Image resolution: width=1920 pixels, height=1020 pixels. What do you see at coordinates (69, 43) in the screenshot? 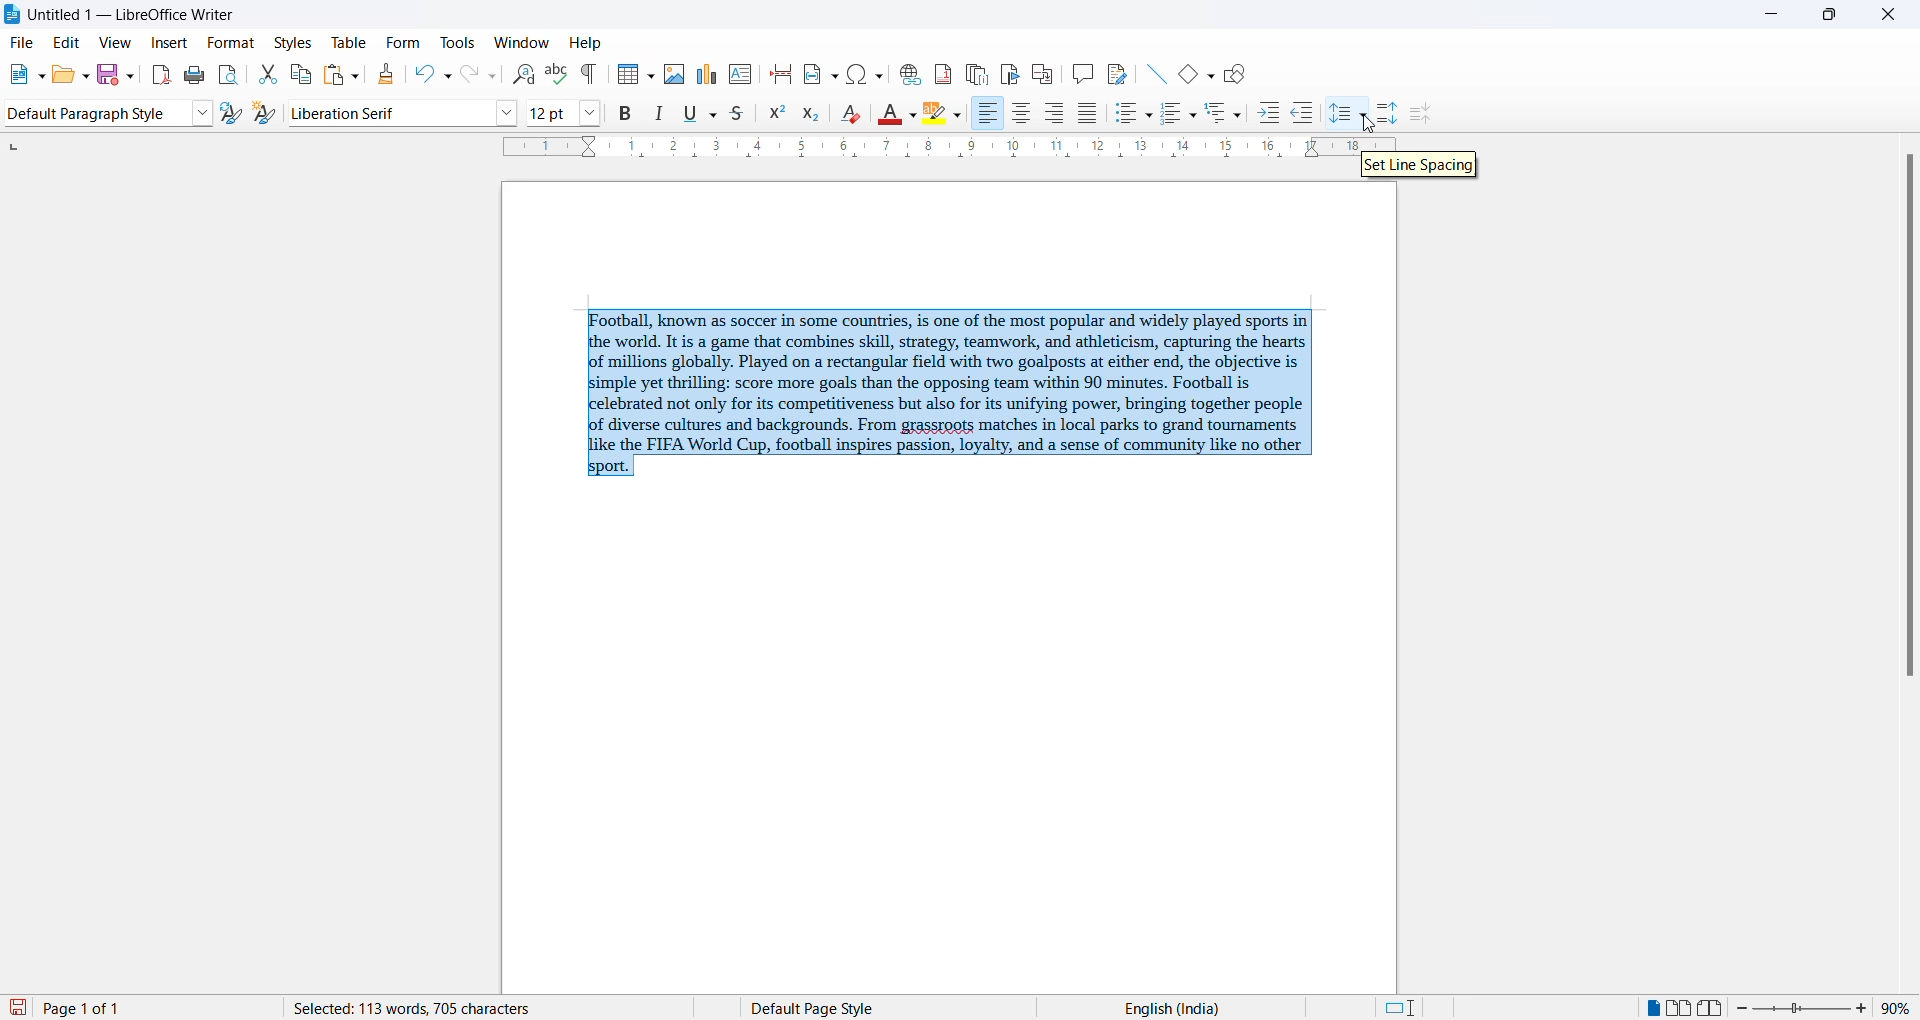
I see `edit` at bounding box center [69, 43].